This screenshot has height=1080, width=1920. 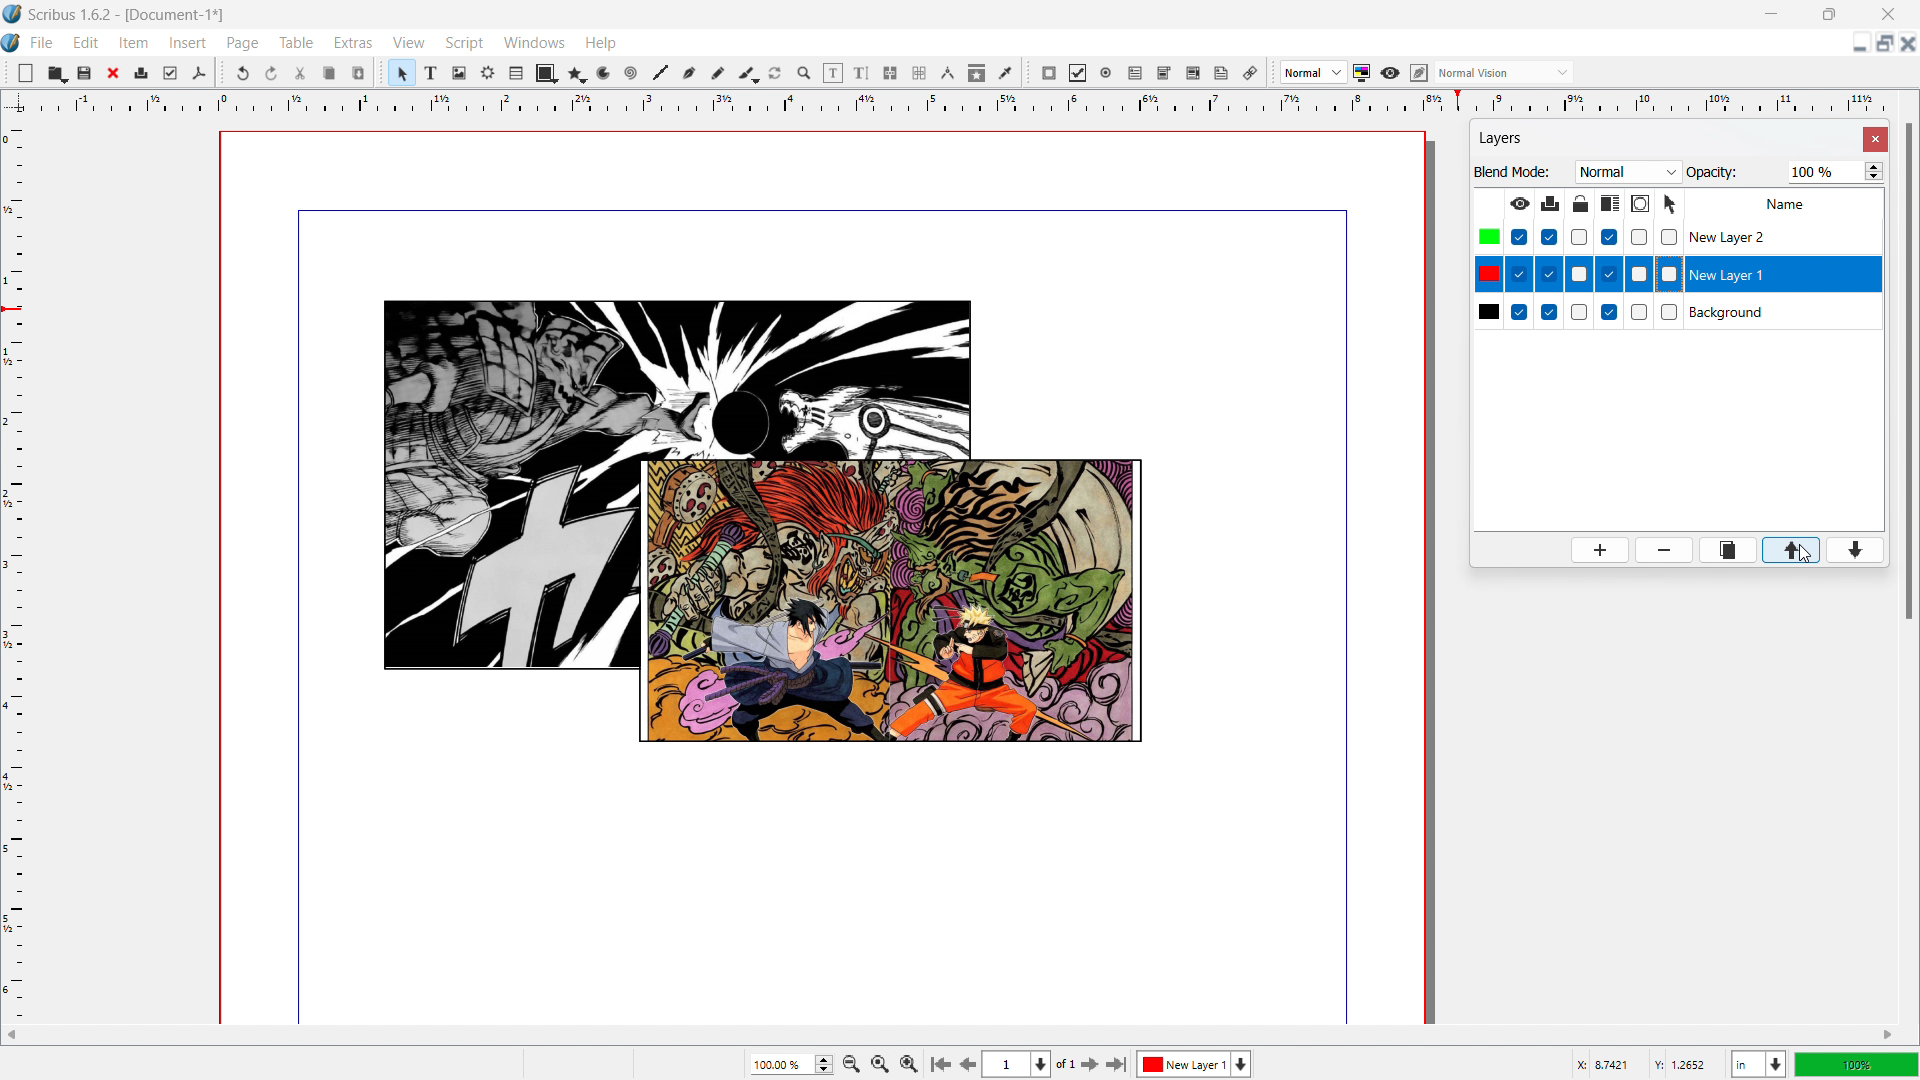 I want to click on Zoom out by the stepping value selected in settings, so click(x=908, y=1062).